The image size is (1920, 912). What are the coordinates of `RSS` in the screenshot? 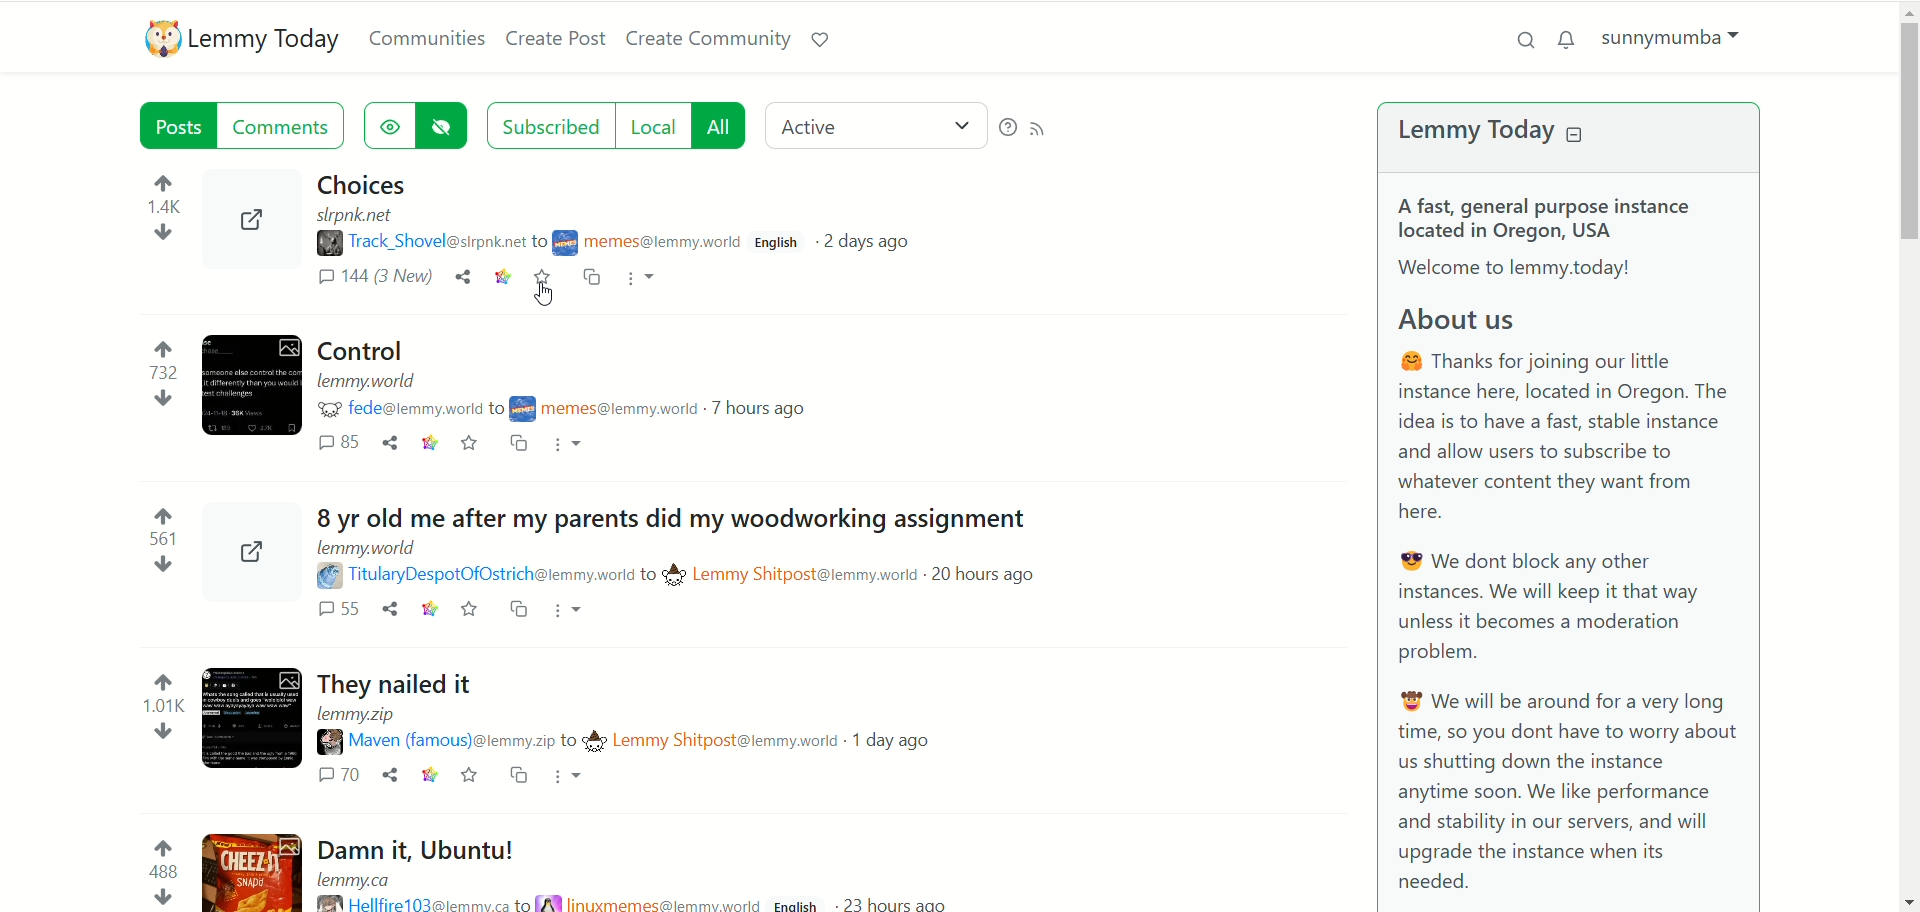 It's located at (1043, 130).